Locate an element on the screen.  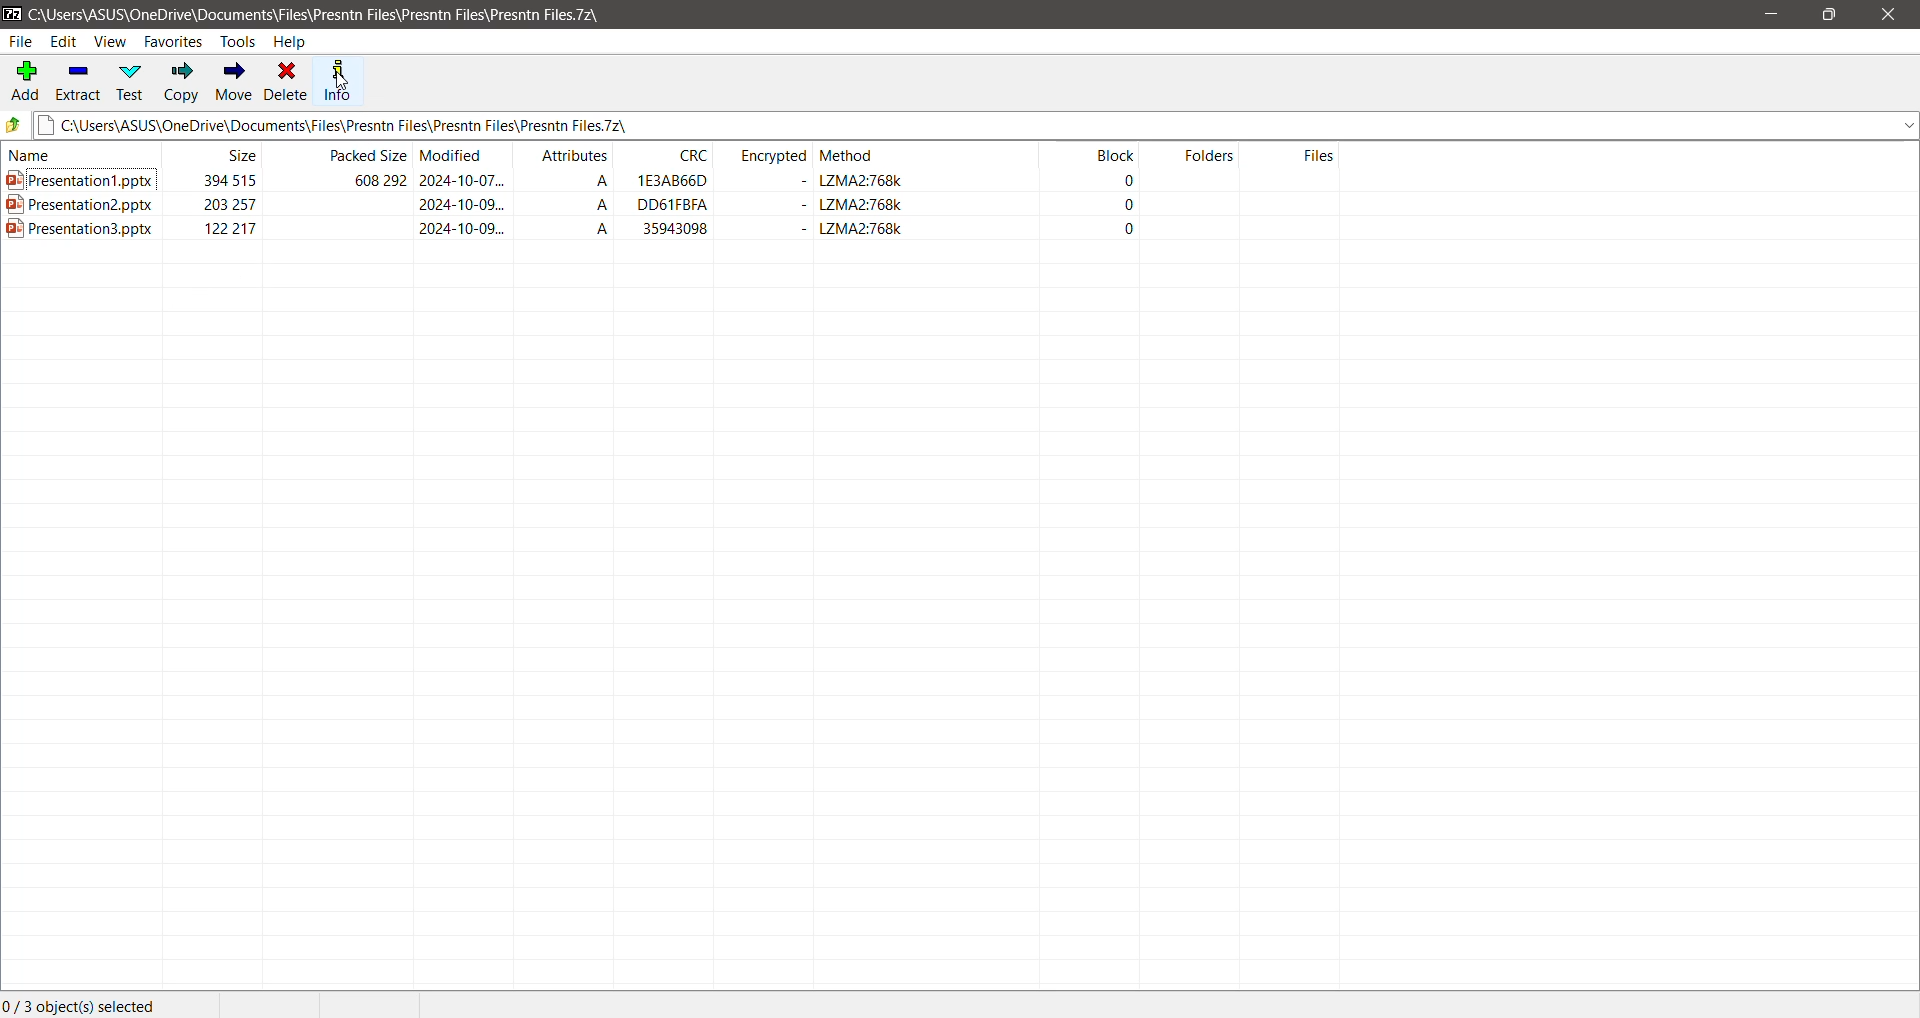
Created is located at coordinates (677, 223).